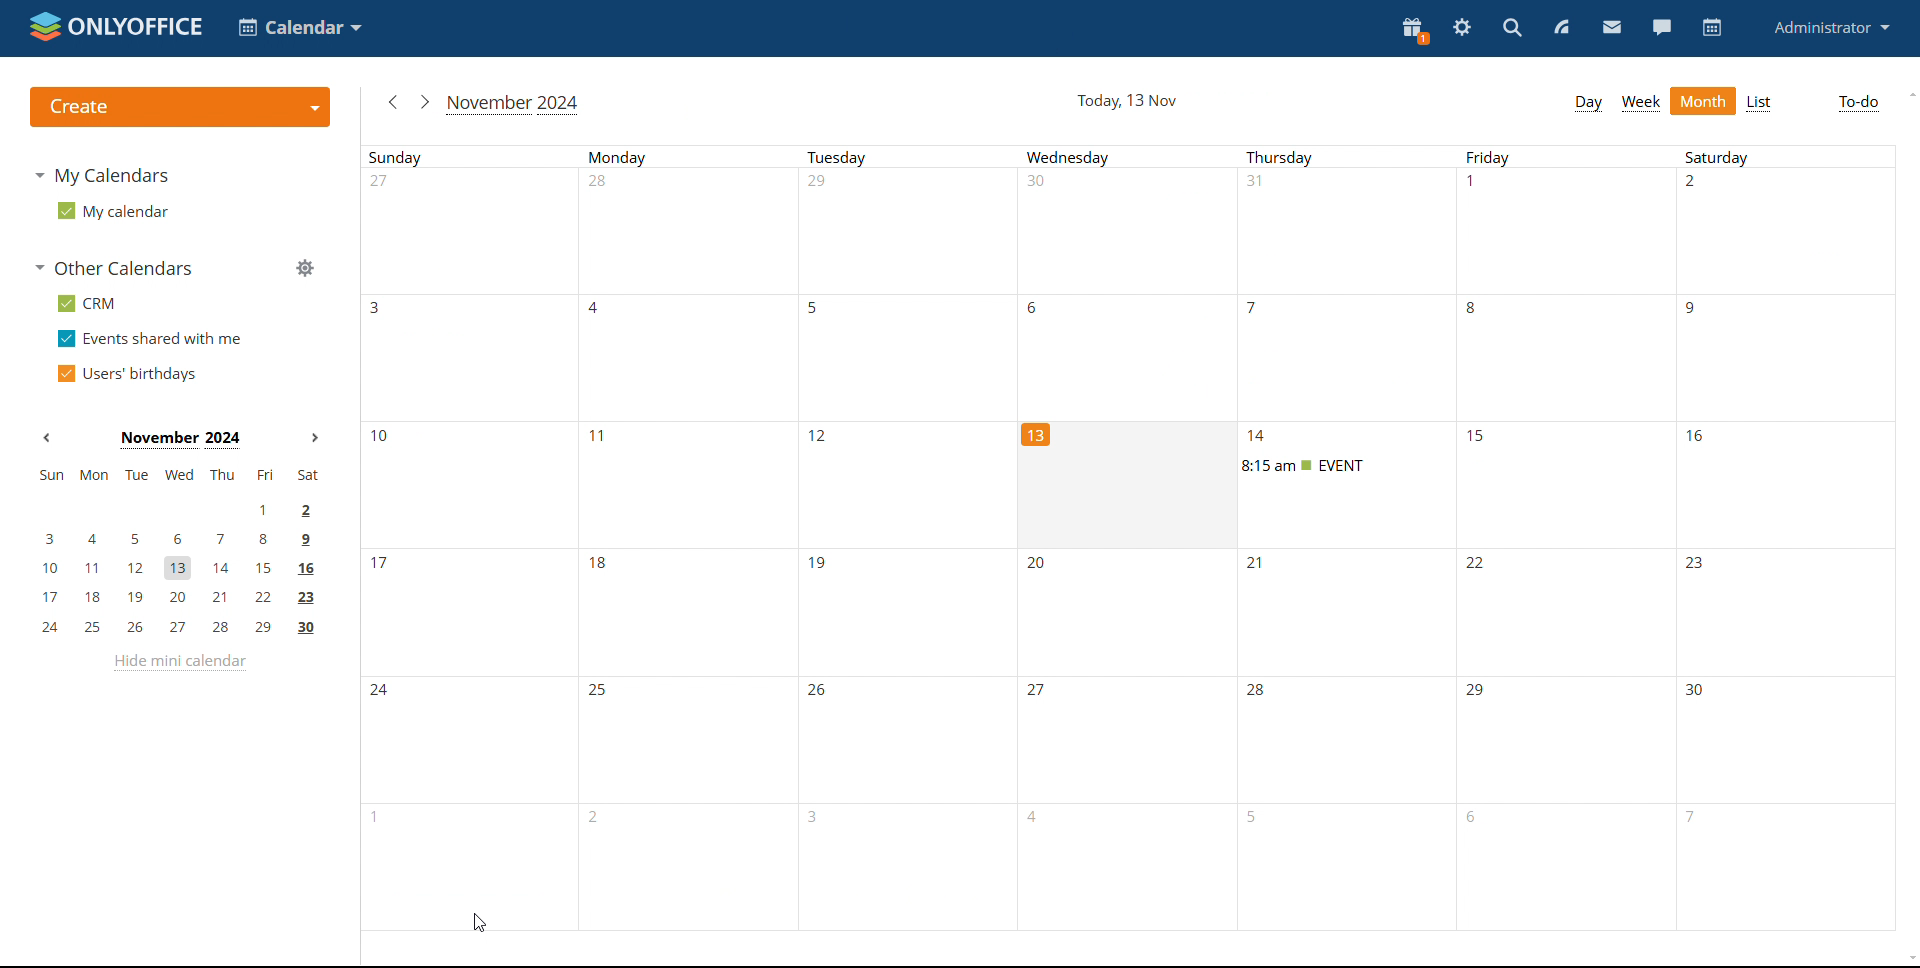 Image resolution: width=1920 pixels, height=968 pixels. I want to click on my calendar, so click(112, 212).